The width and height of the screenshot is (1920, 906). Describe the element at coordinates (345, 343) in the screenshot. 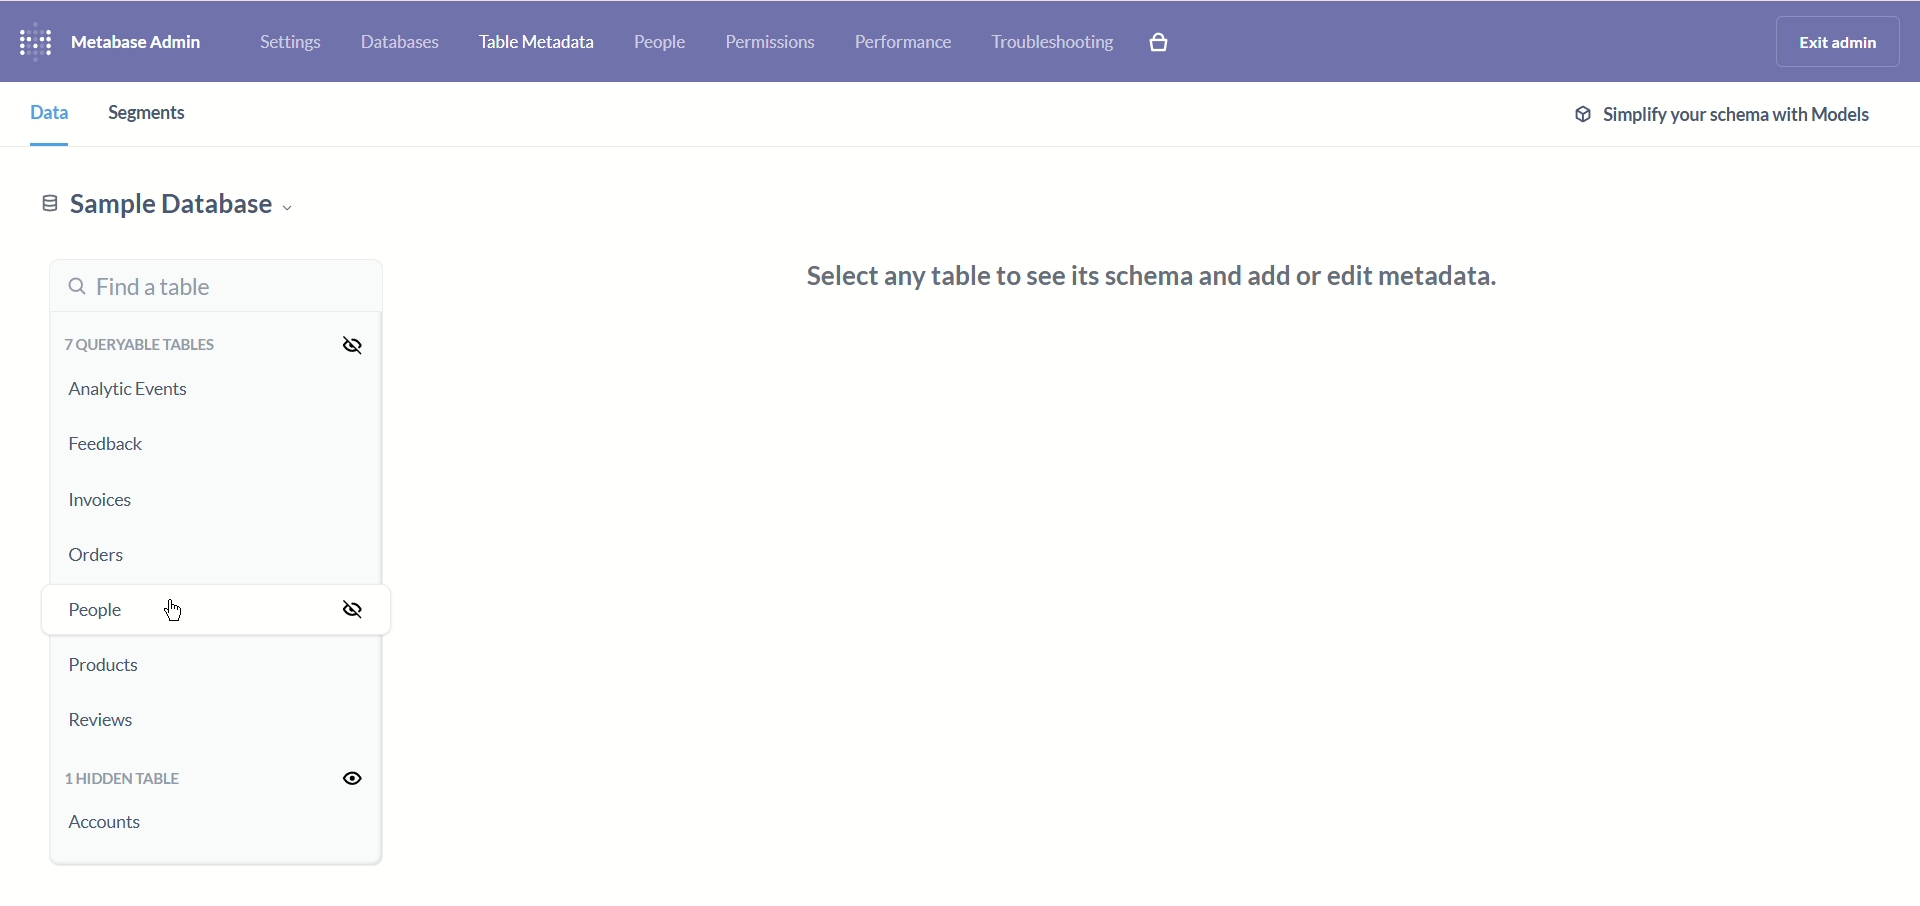

I see `Hide` at that location.